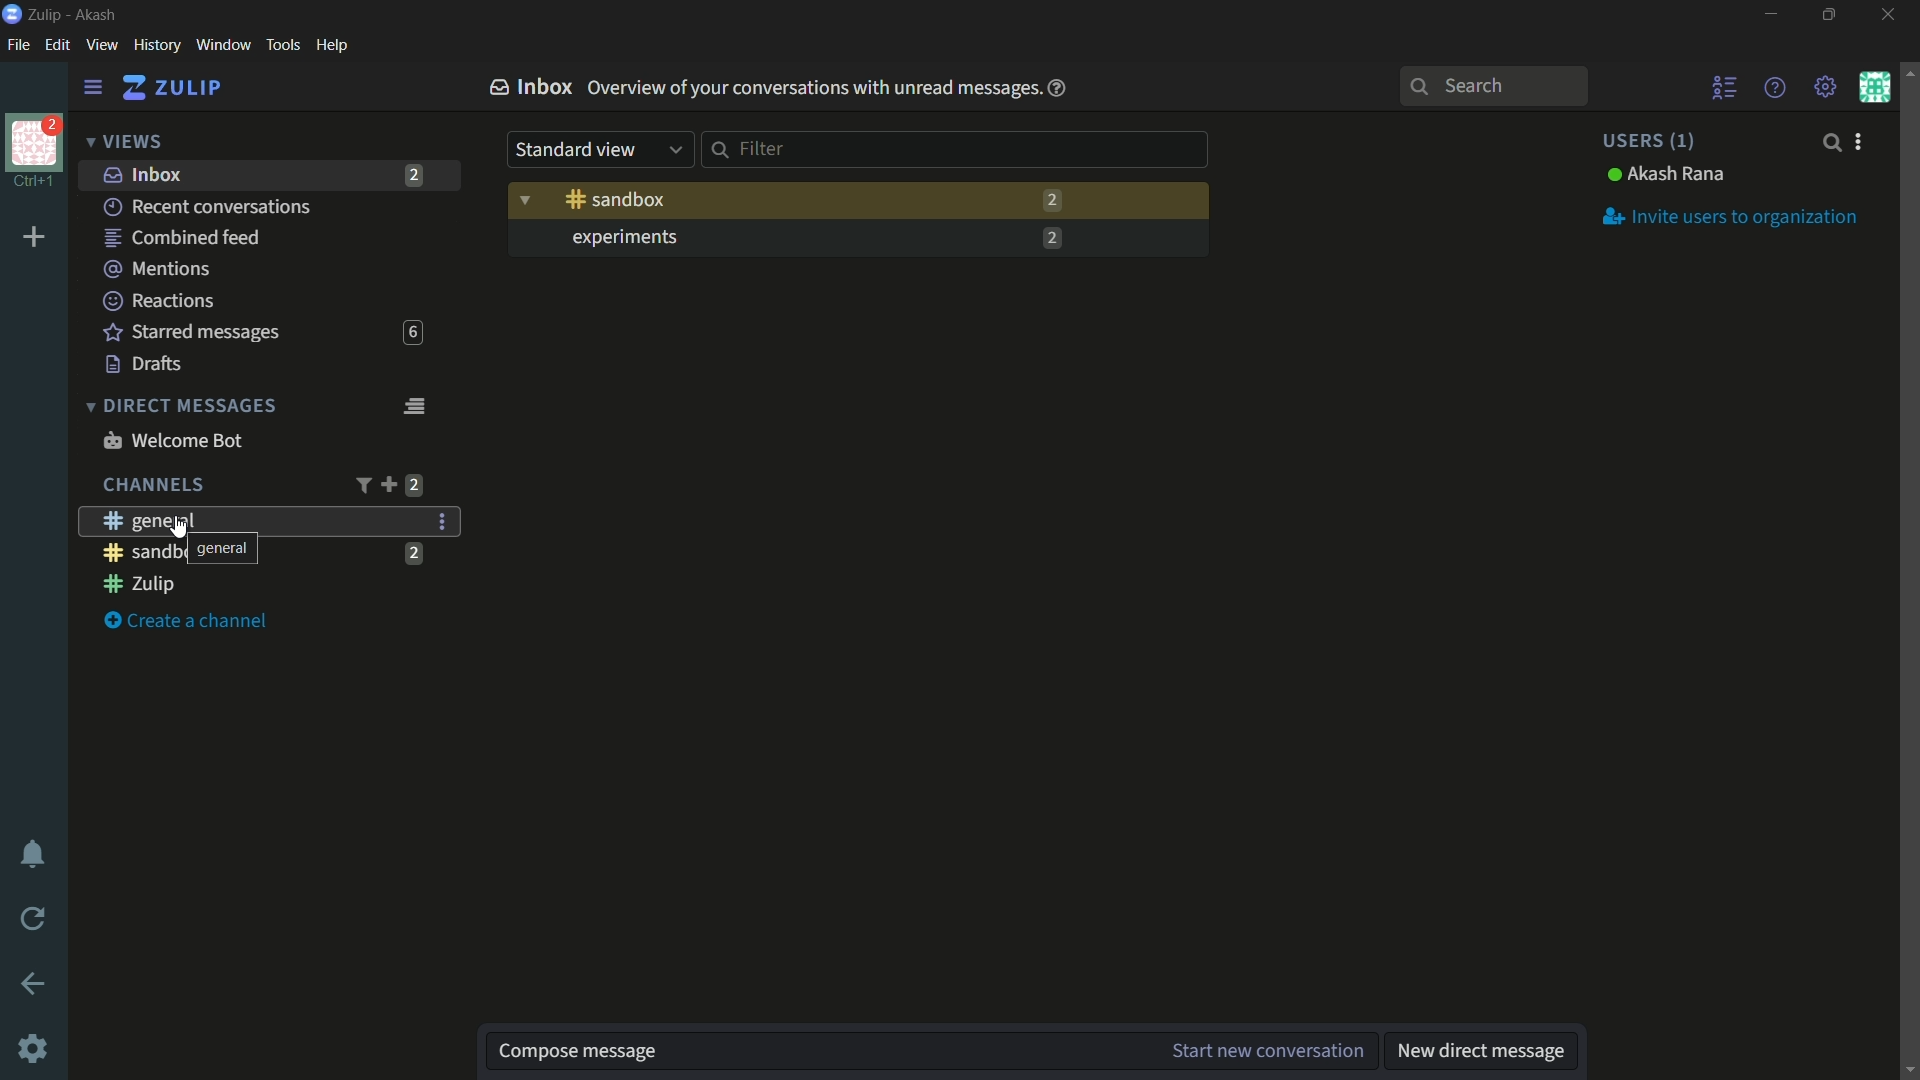 The width and height of the screenshot is (1920, 1080). I want to click on profile, so click(34, 141).